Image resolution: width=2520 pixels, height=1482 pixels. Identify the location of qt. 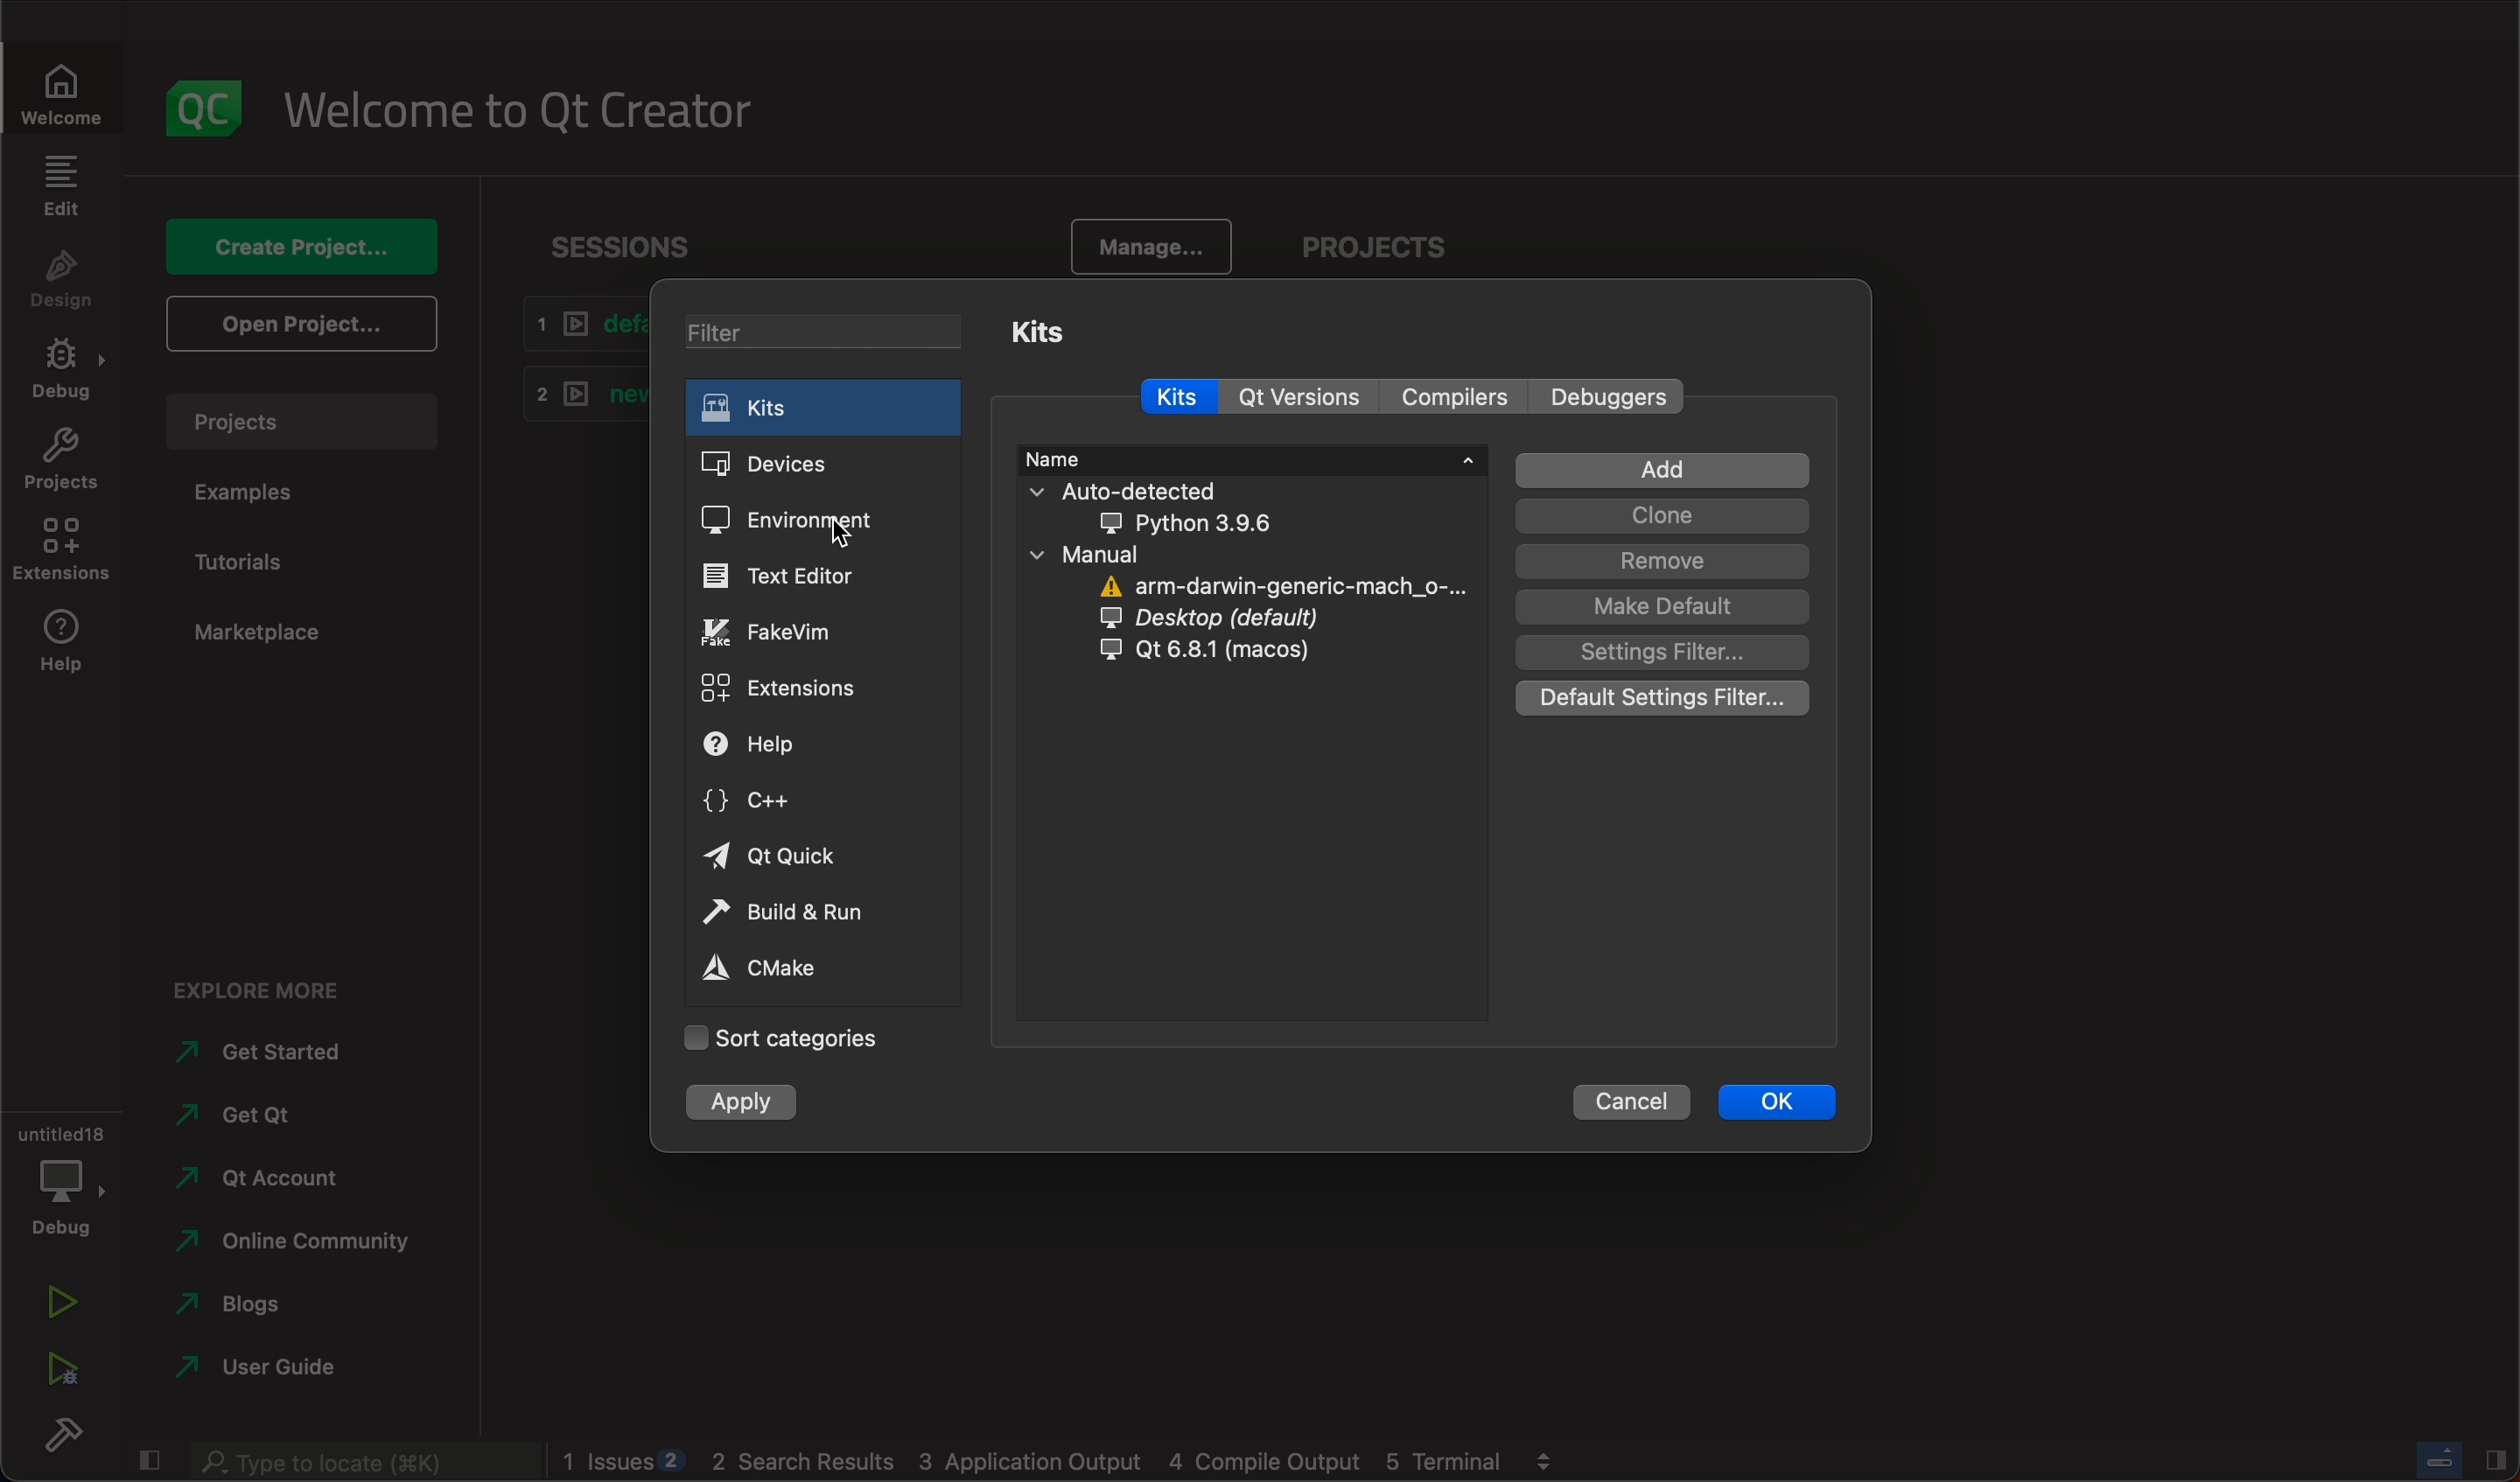
(1265, 654).